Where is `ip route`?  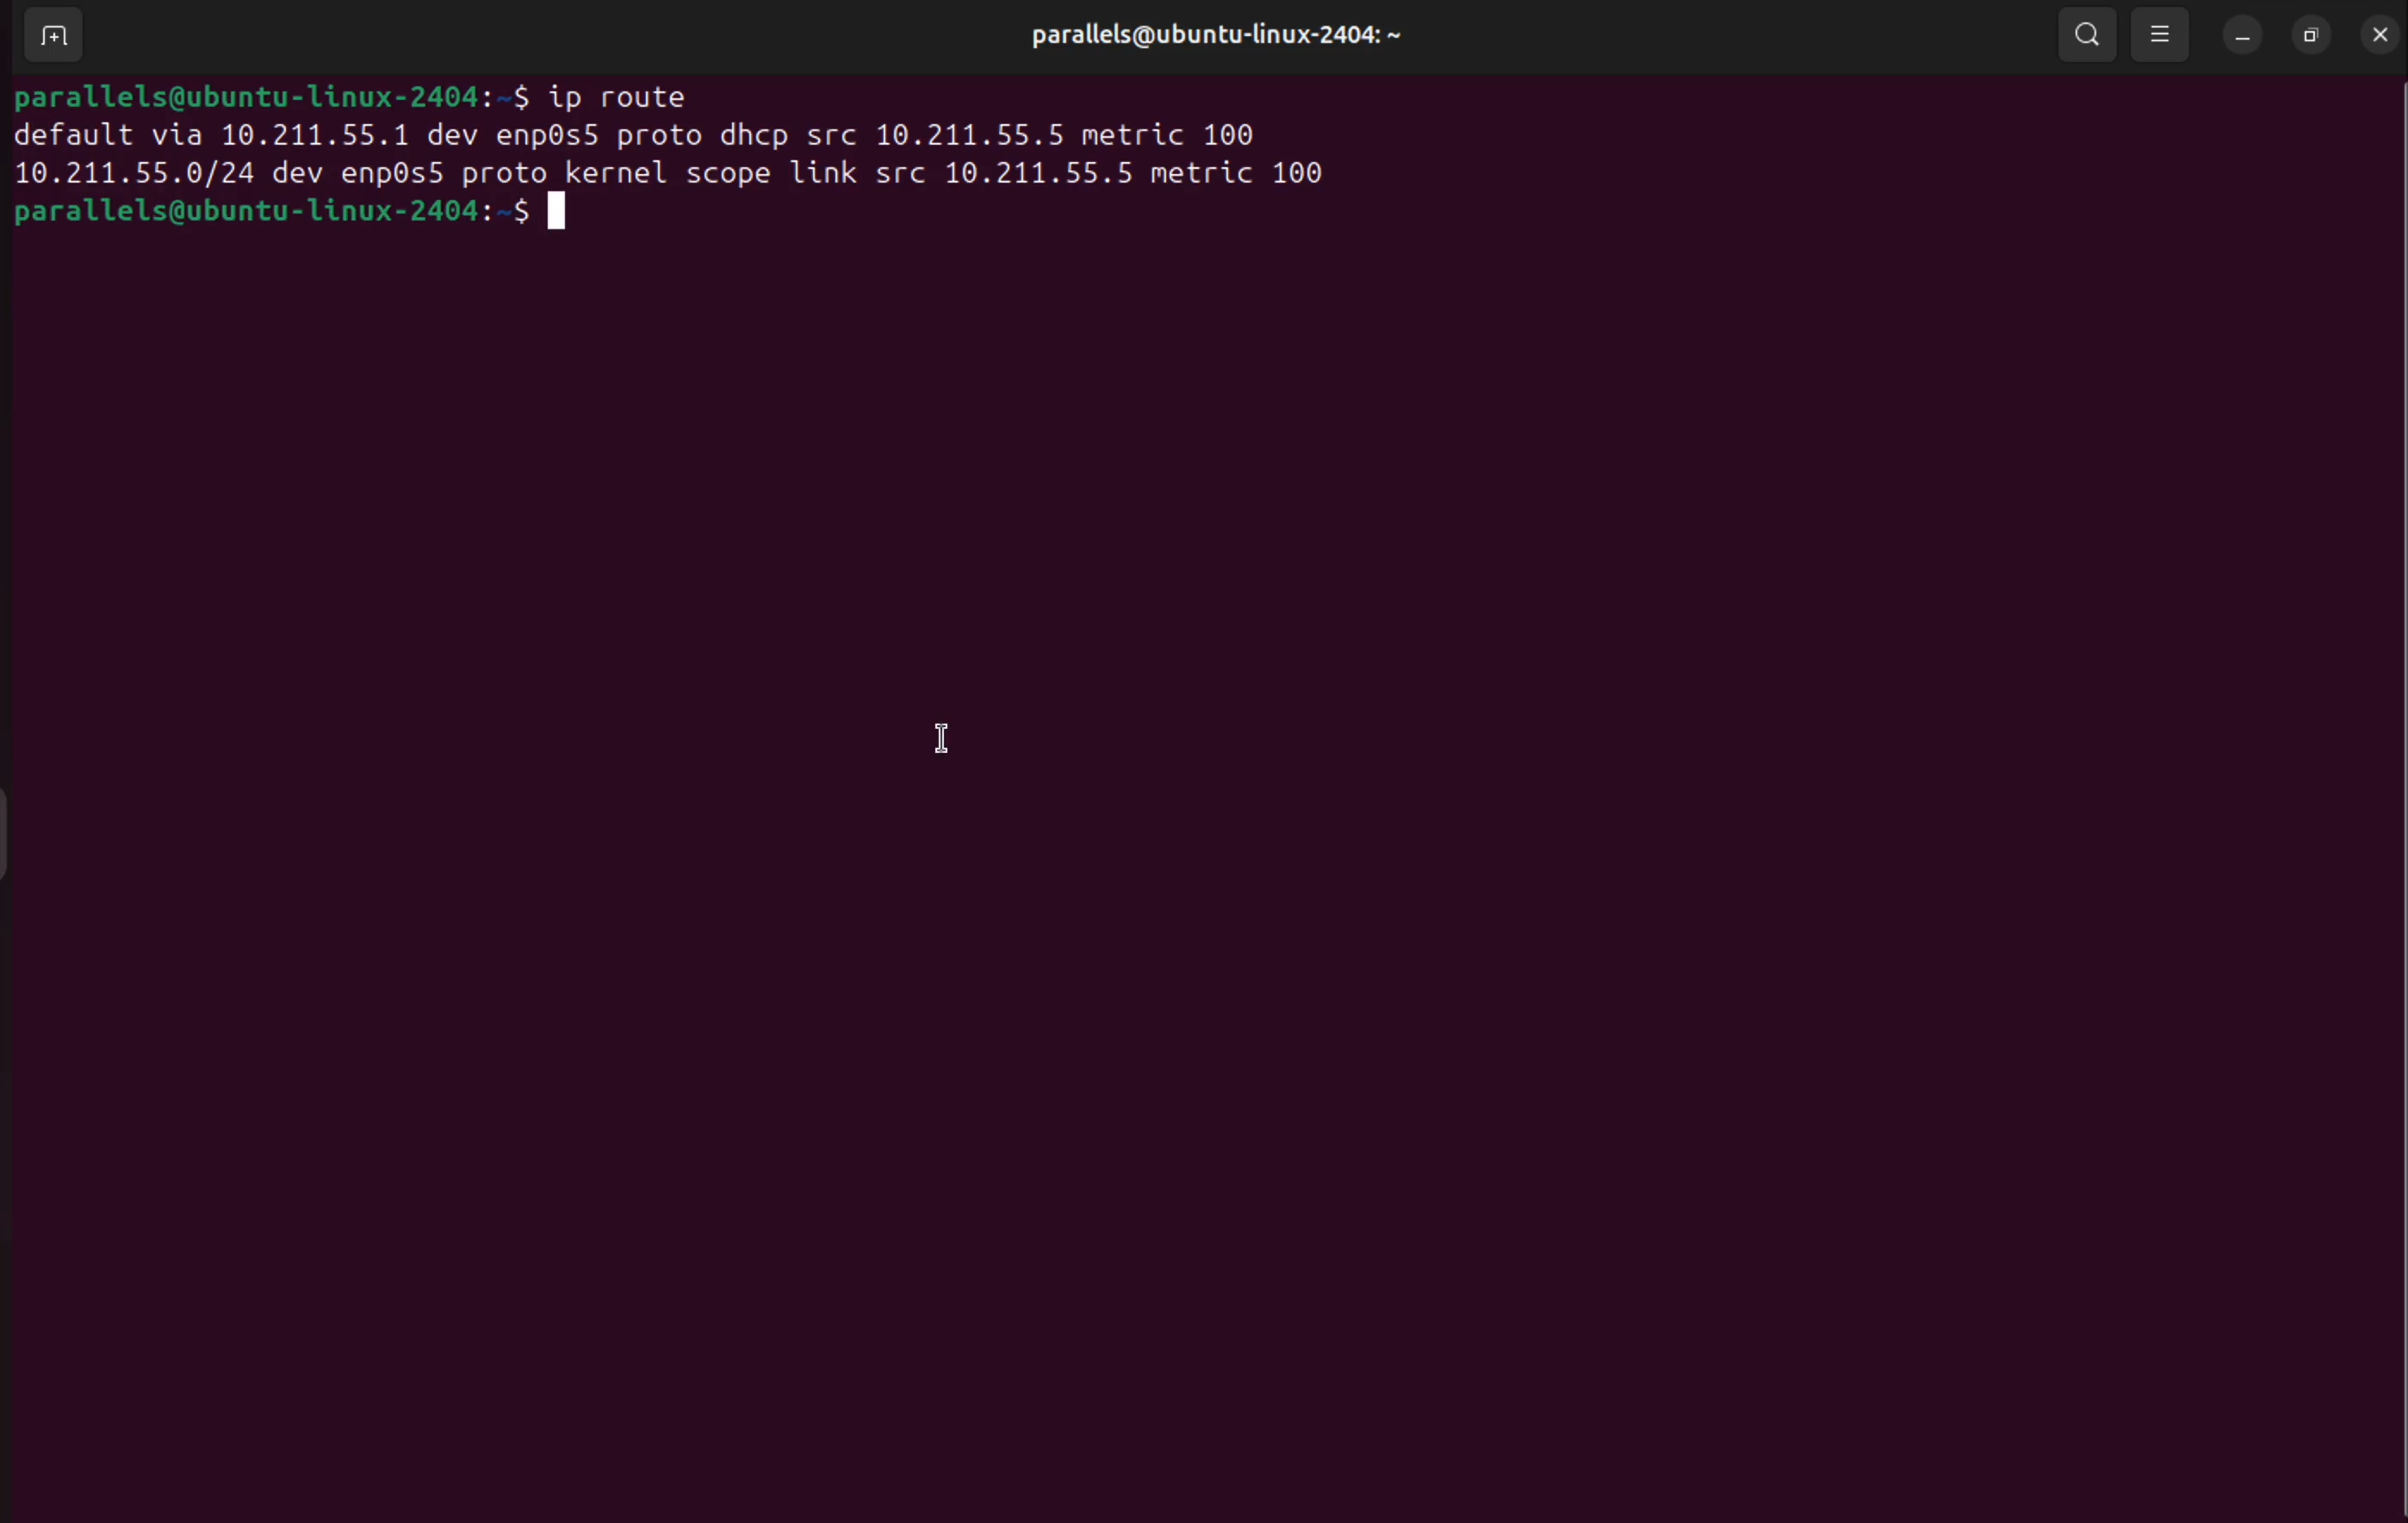 ip route is located at coordinates (633, 95).